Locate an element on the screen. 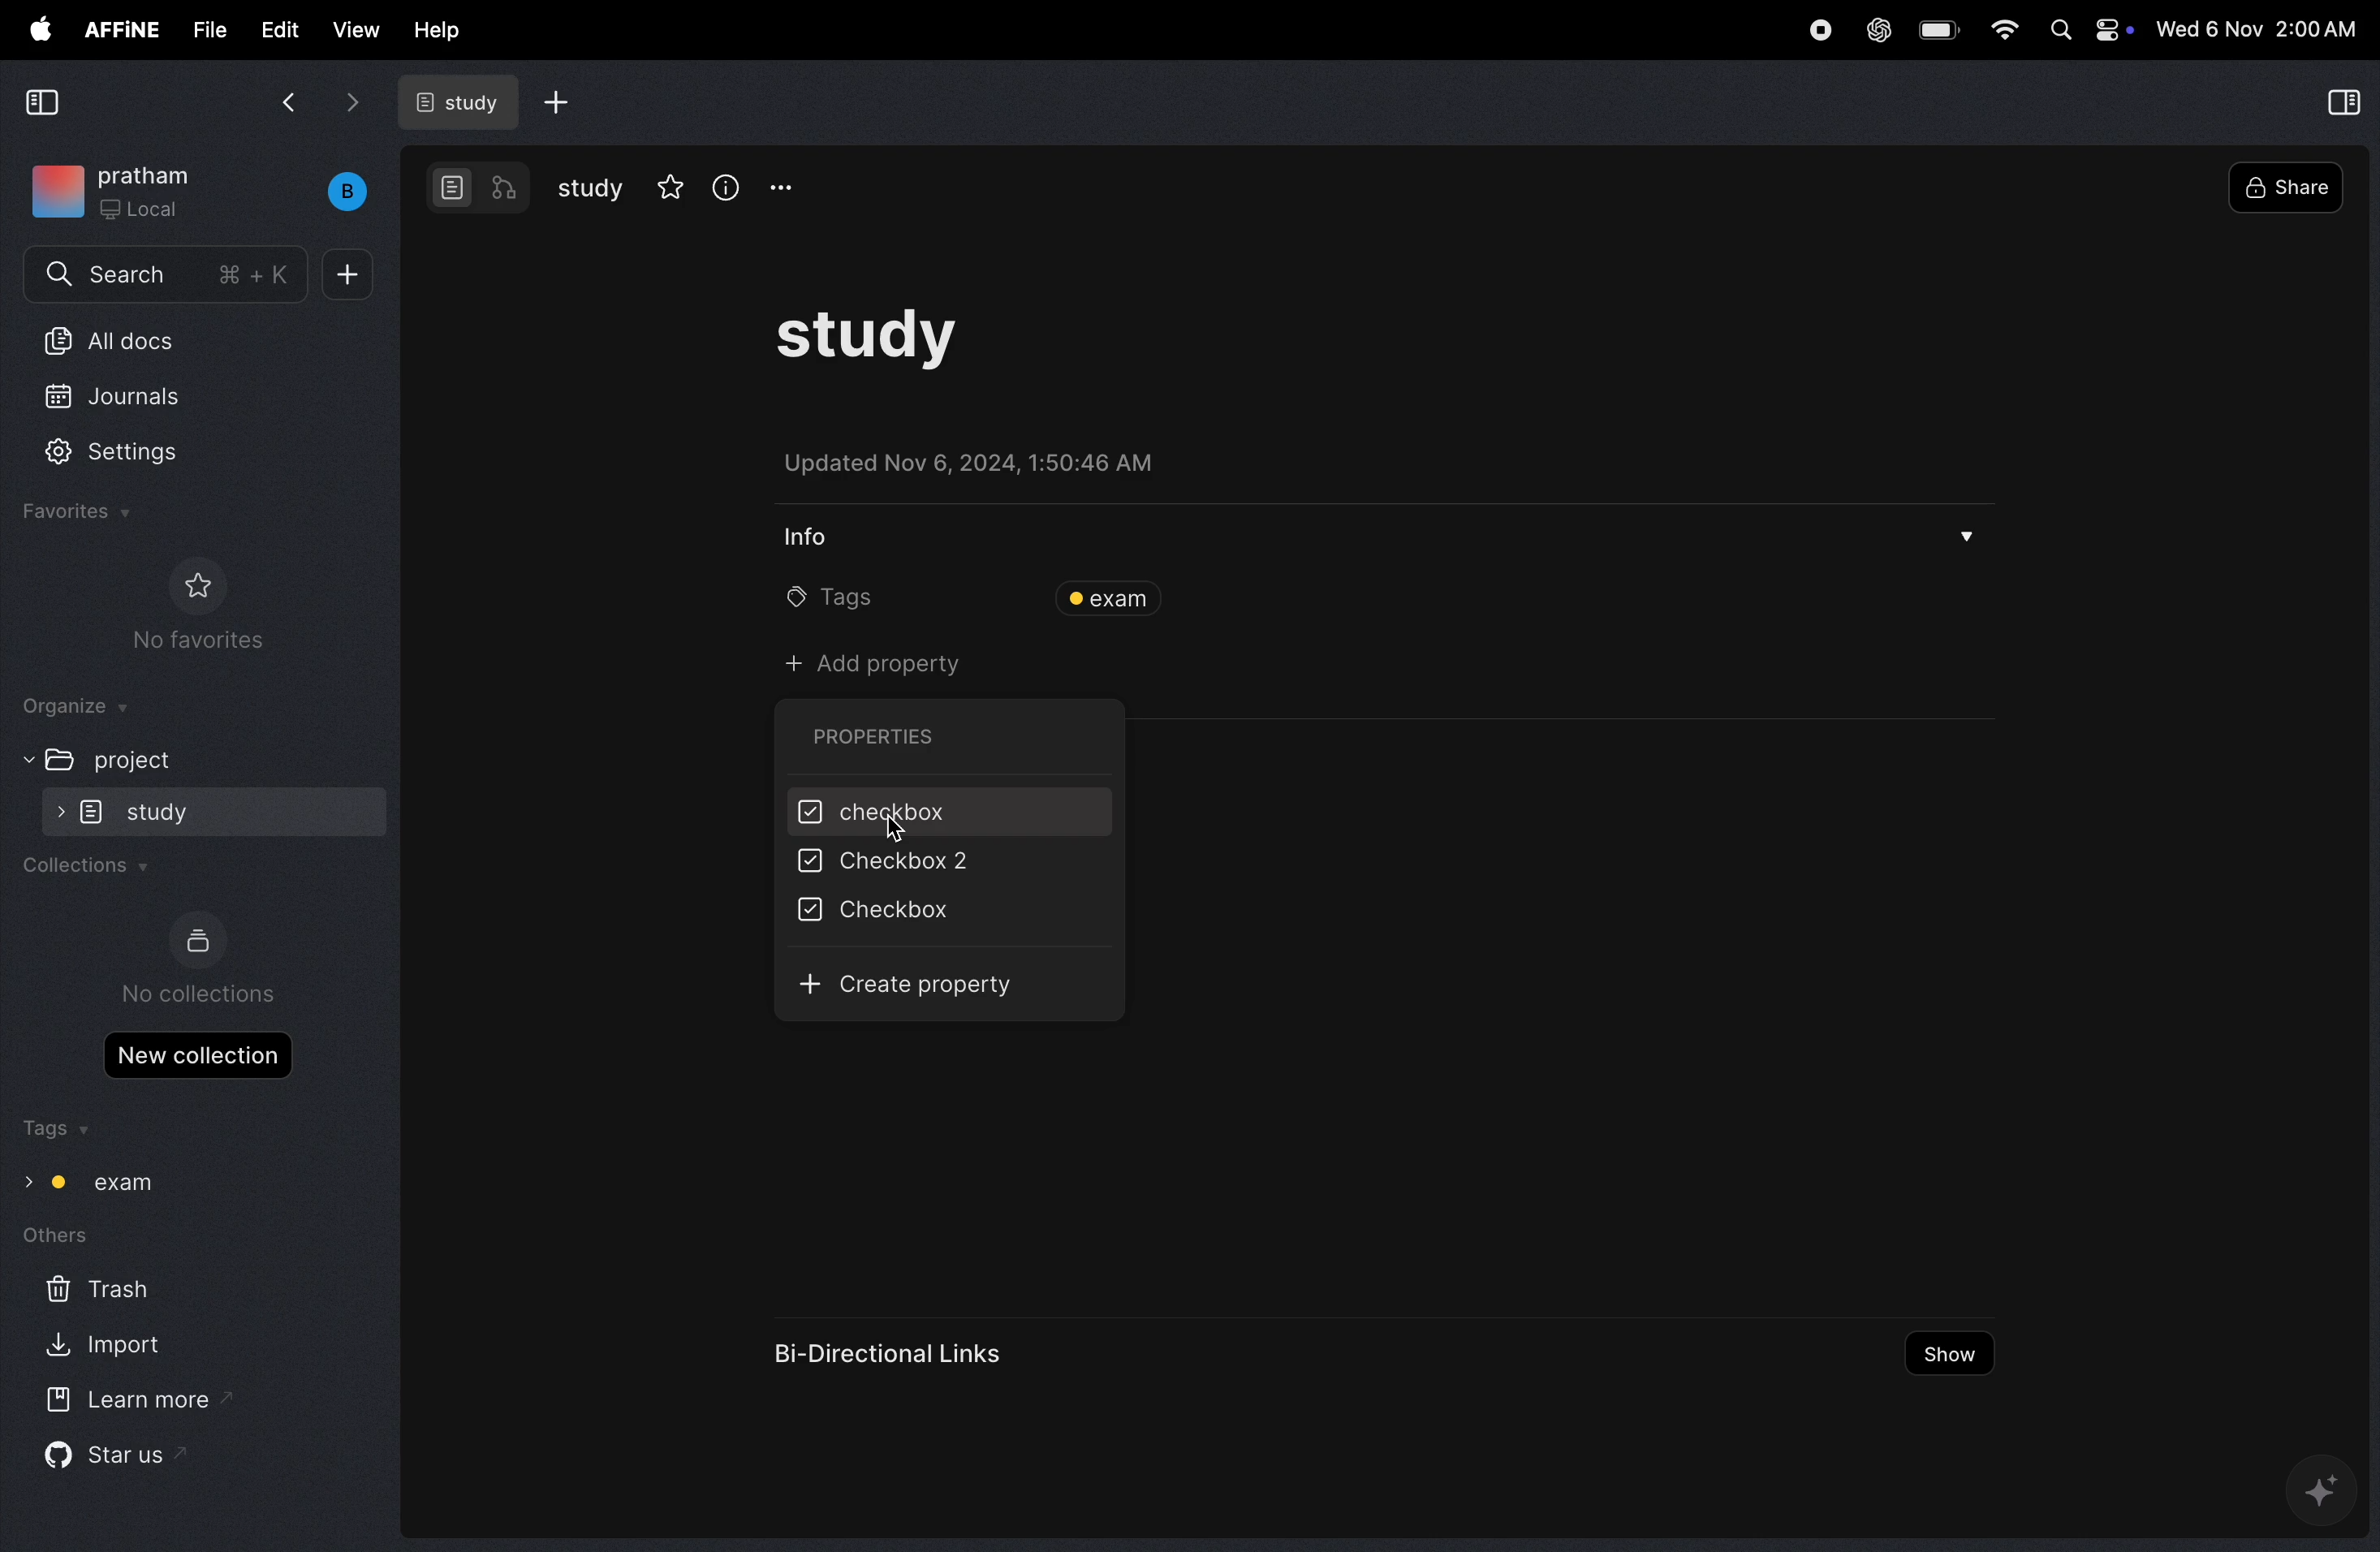 The image size is (2380, 1552). project is located at coordinates (134, 756).